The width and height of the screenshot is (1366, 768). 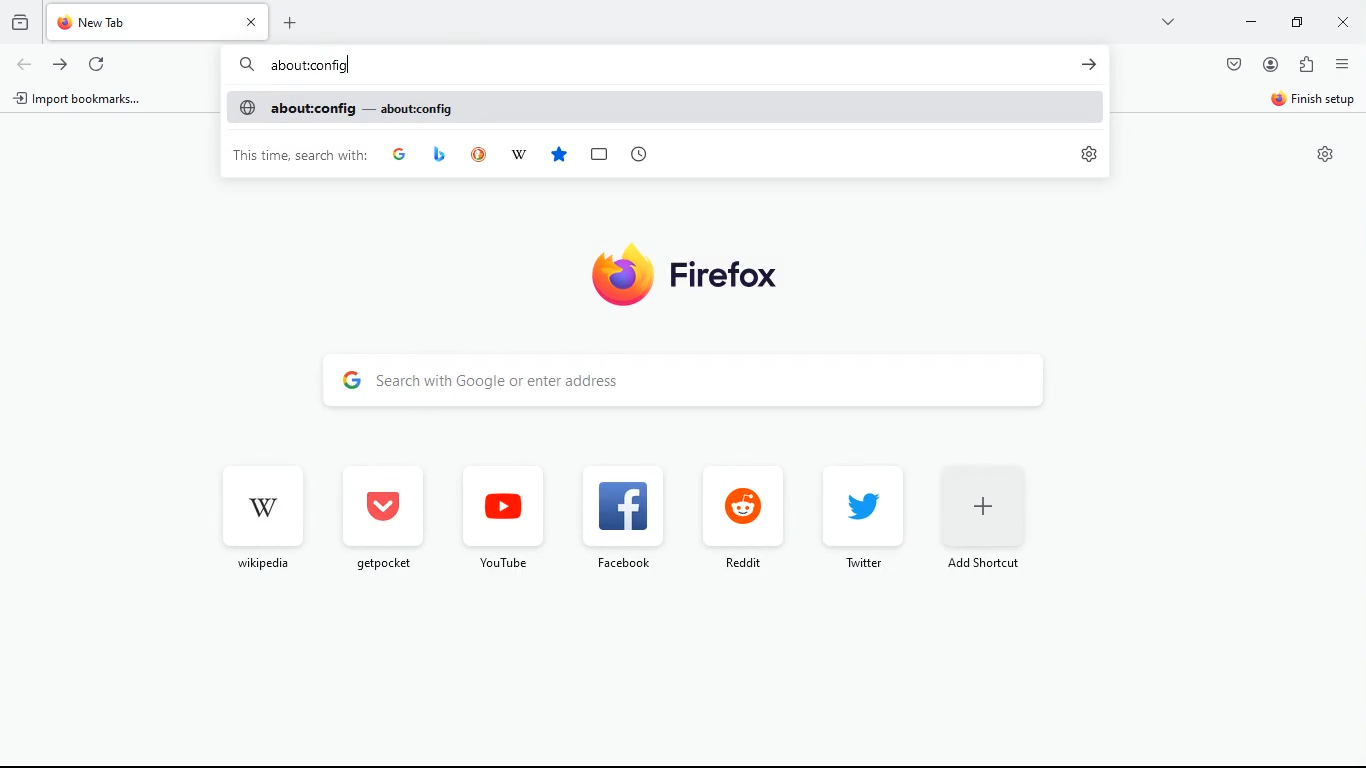 I want to click on firefox, so click(x=674, y=273).